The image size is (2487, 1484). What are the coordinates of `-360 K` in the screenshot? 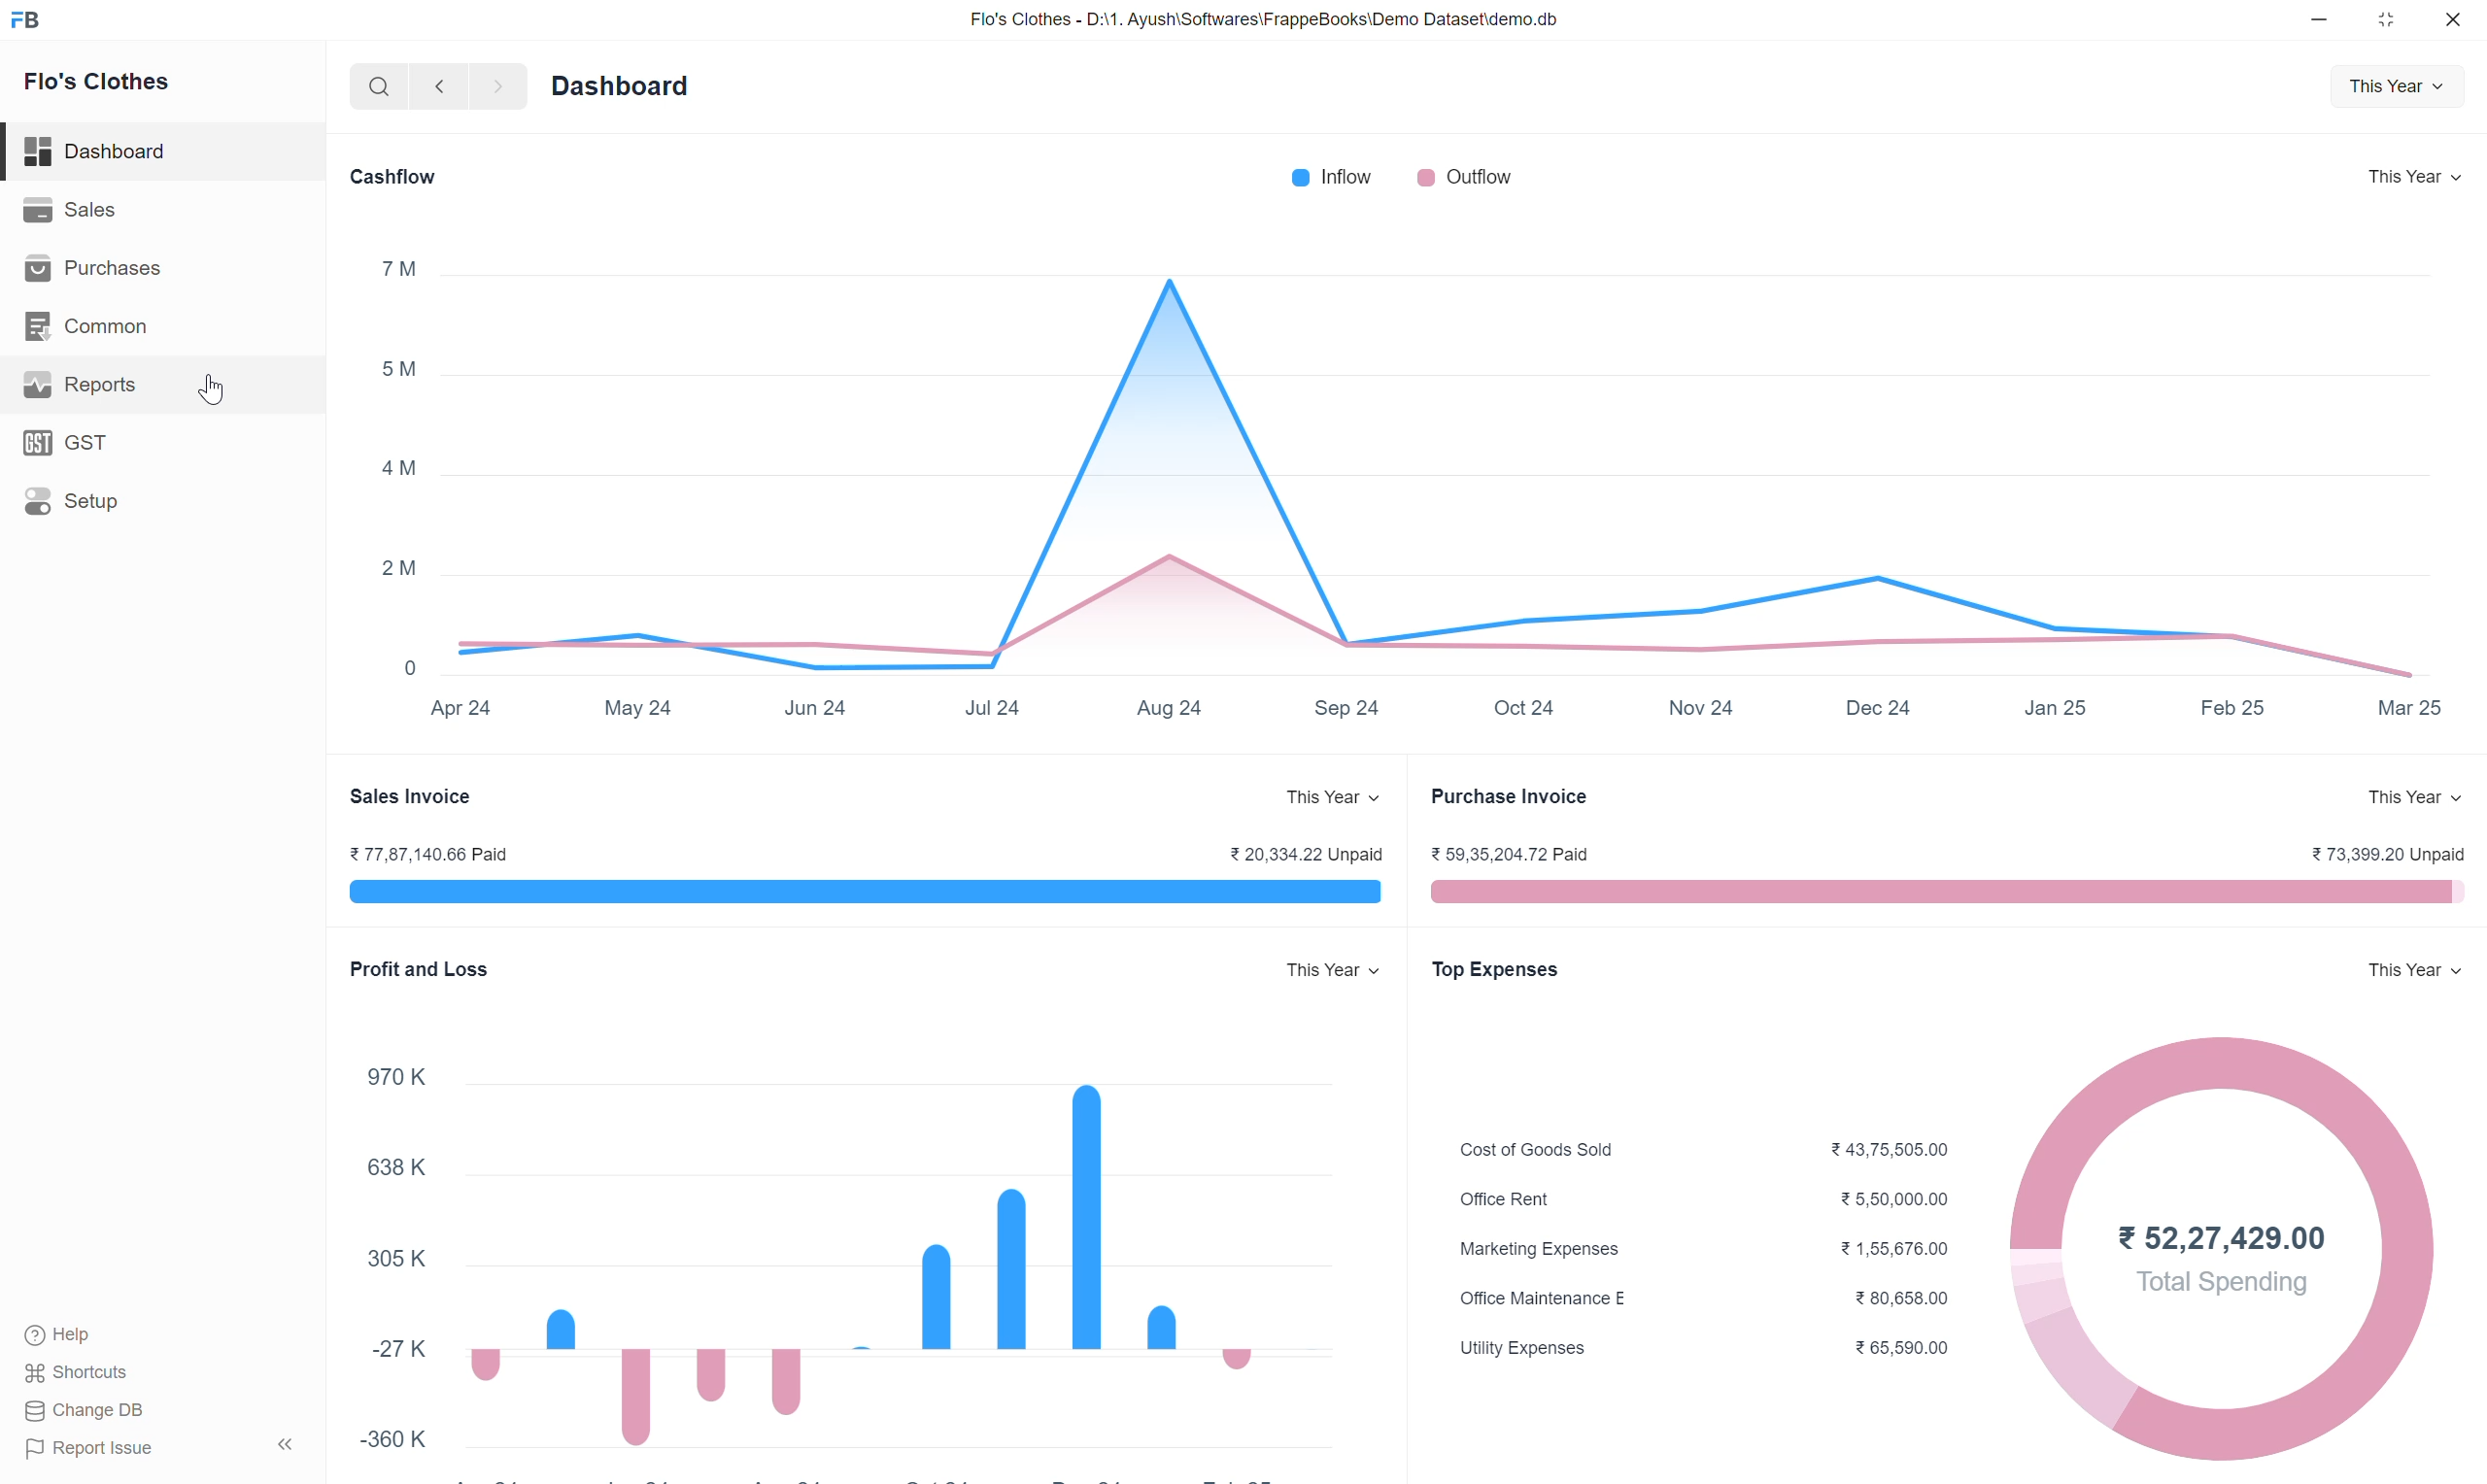 It's located at (403, 1441).